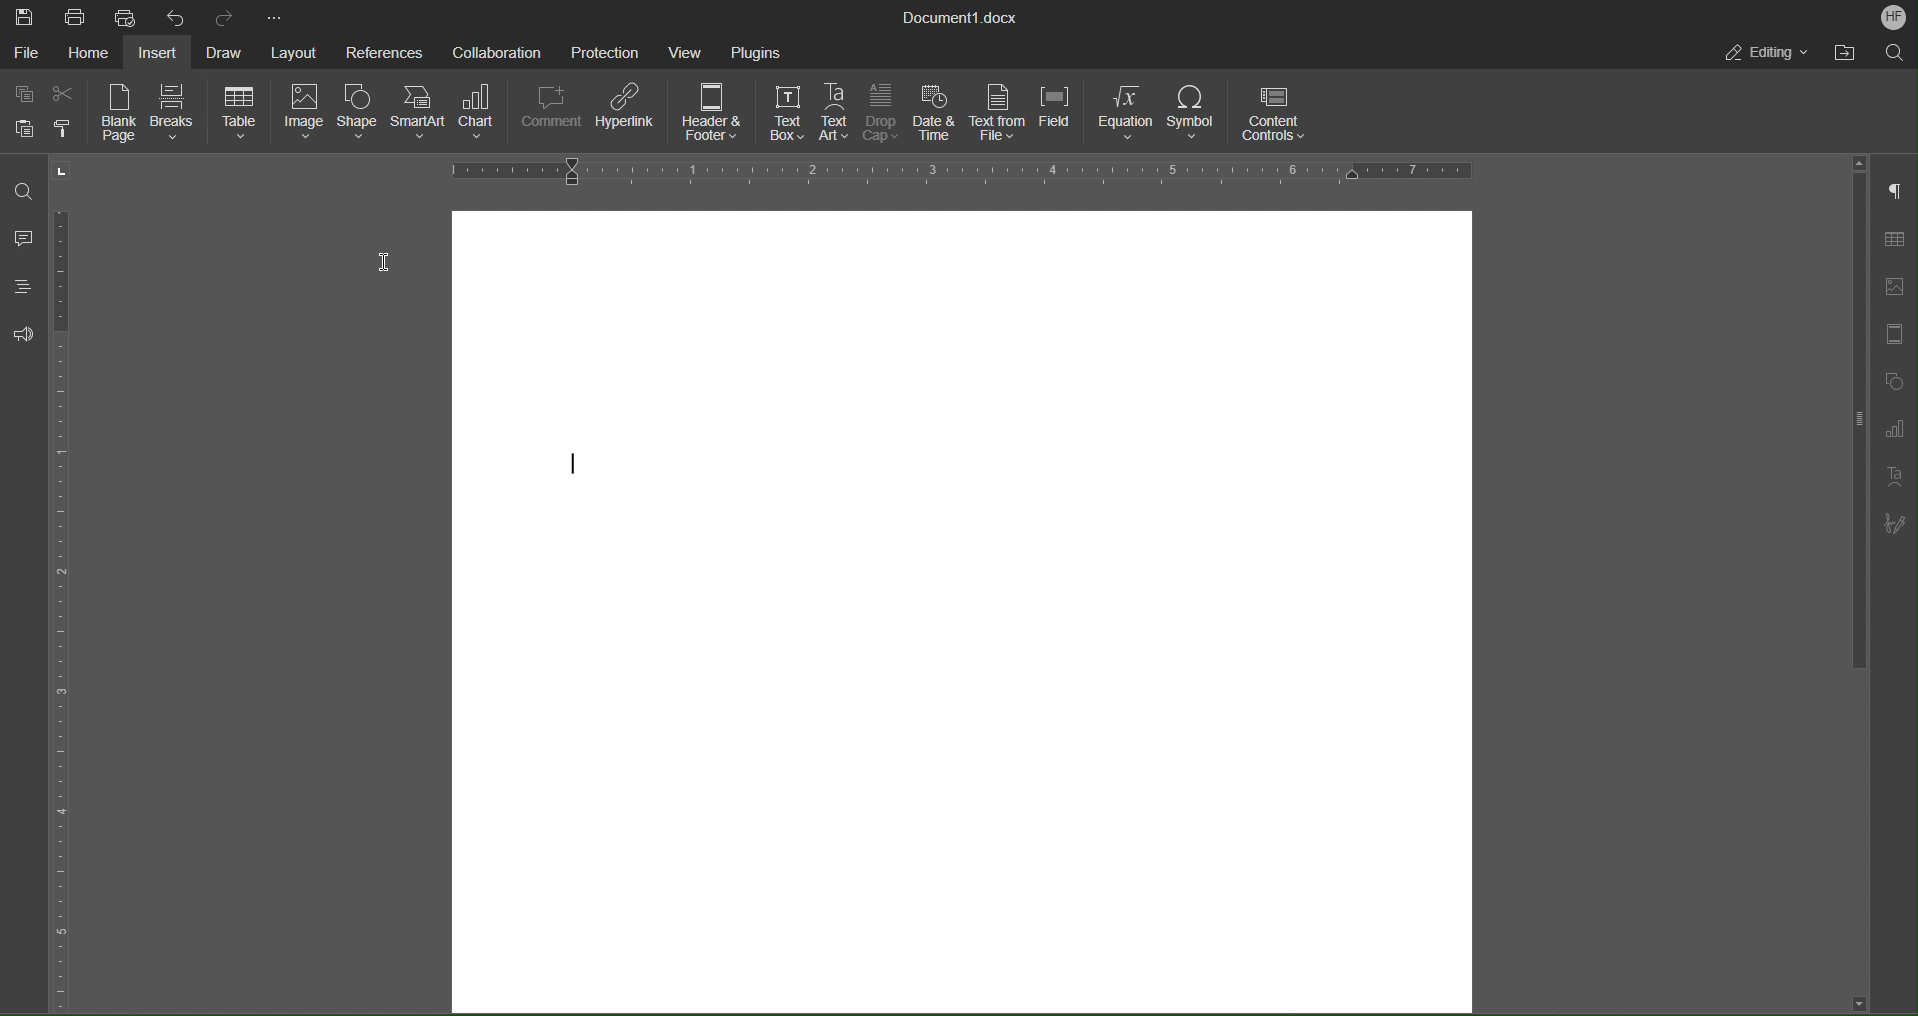 The image size is (1918, 1016). I want to click on Copy, so click(24, 94).